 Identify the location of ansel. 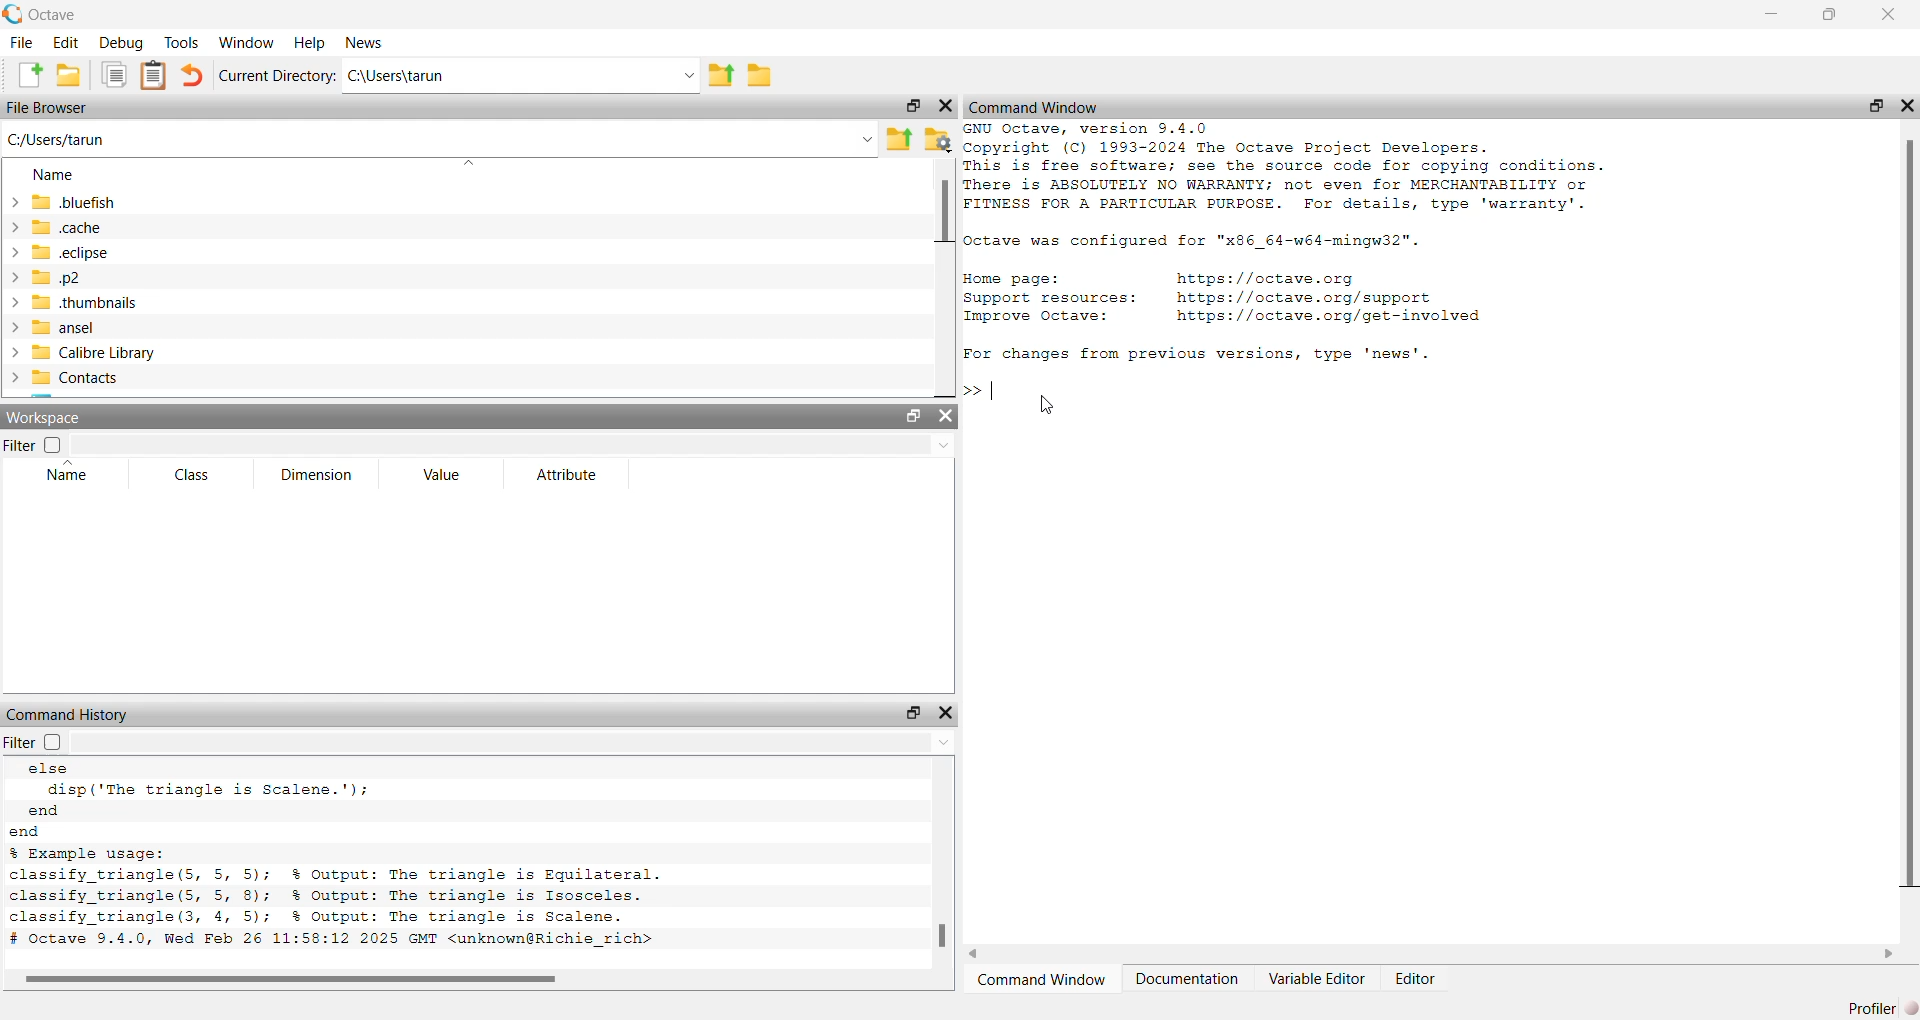
(85, 327).